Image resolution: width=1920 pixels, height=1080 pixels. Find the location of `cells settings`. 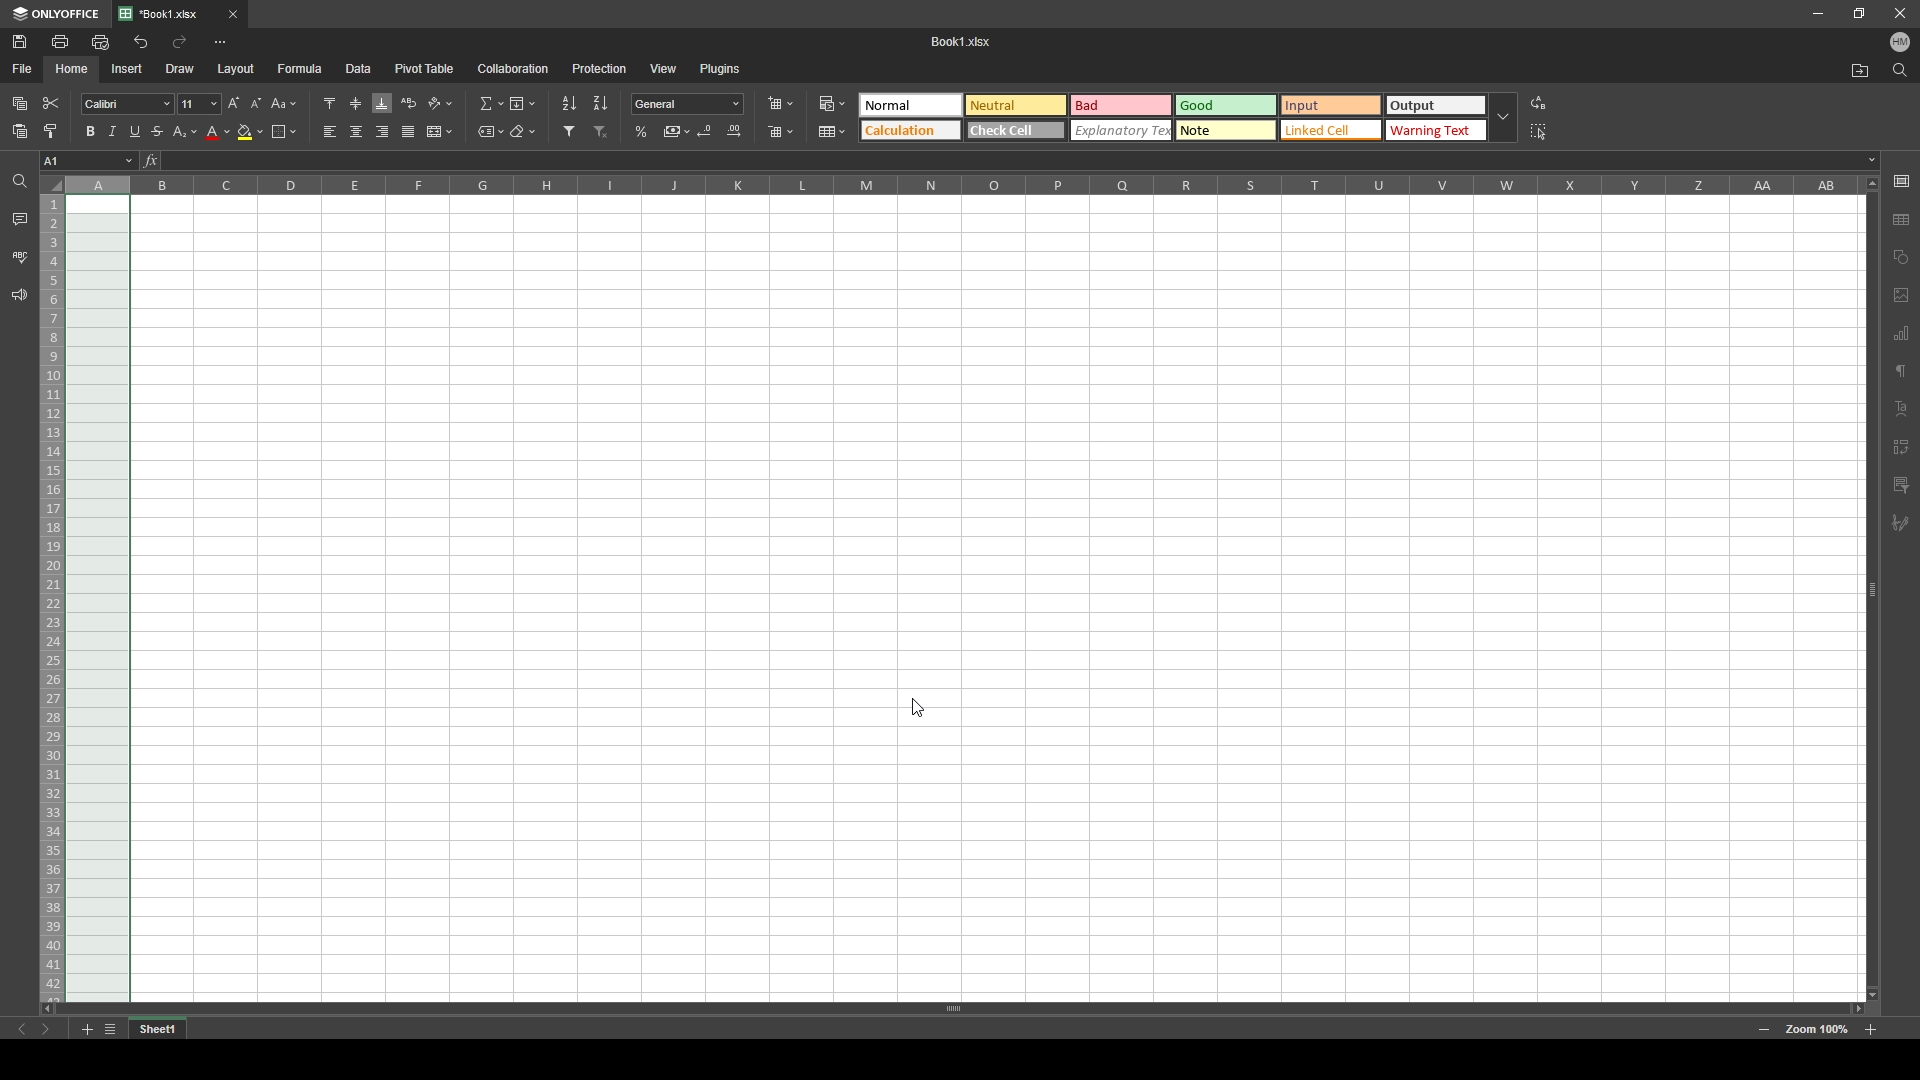

cells settings is located at coordinates (1900, 174).